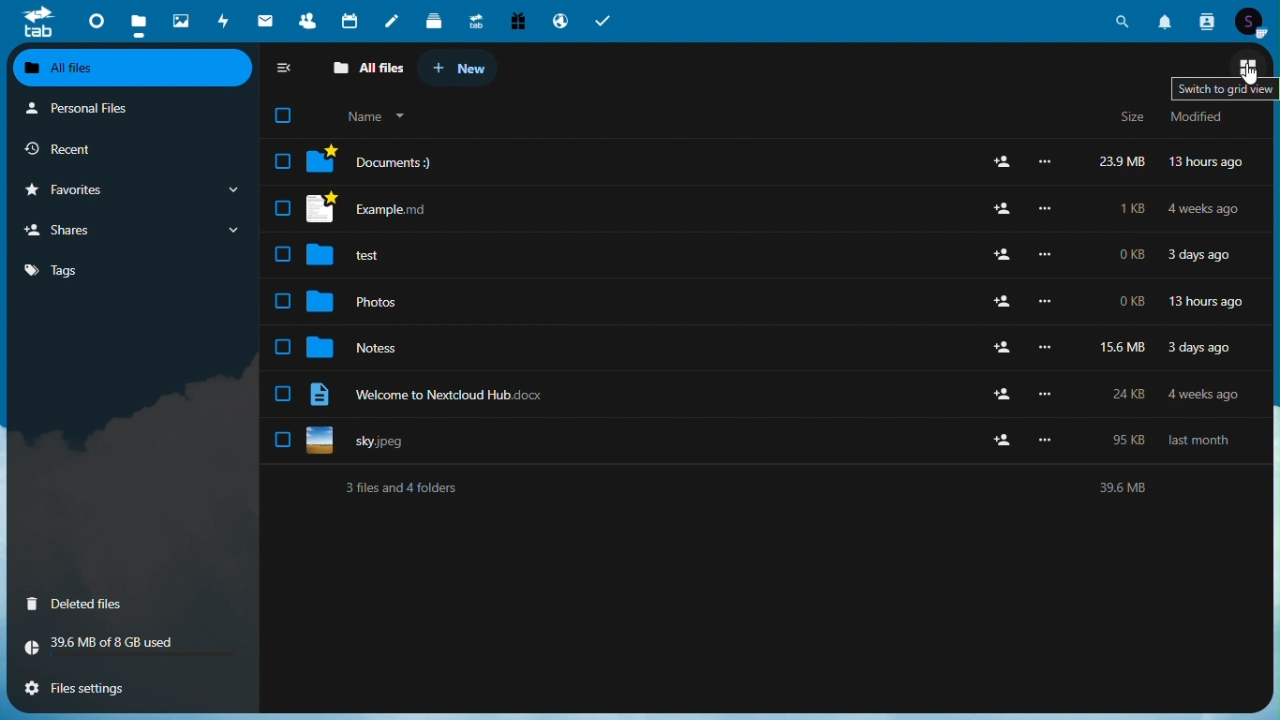  I want to click on activity, so click(221, 21).